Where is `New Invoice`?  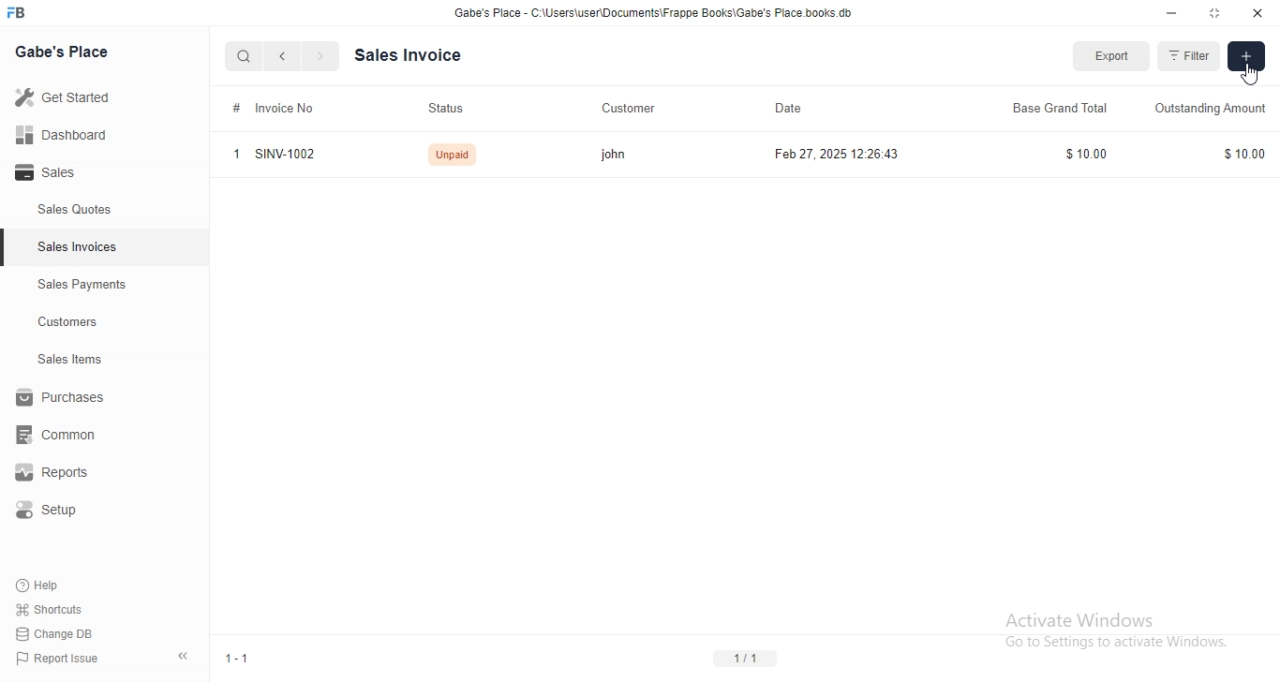 New Invoice is located at coordinates (1245, 57).